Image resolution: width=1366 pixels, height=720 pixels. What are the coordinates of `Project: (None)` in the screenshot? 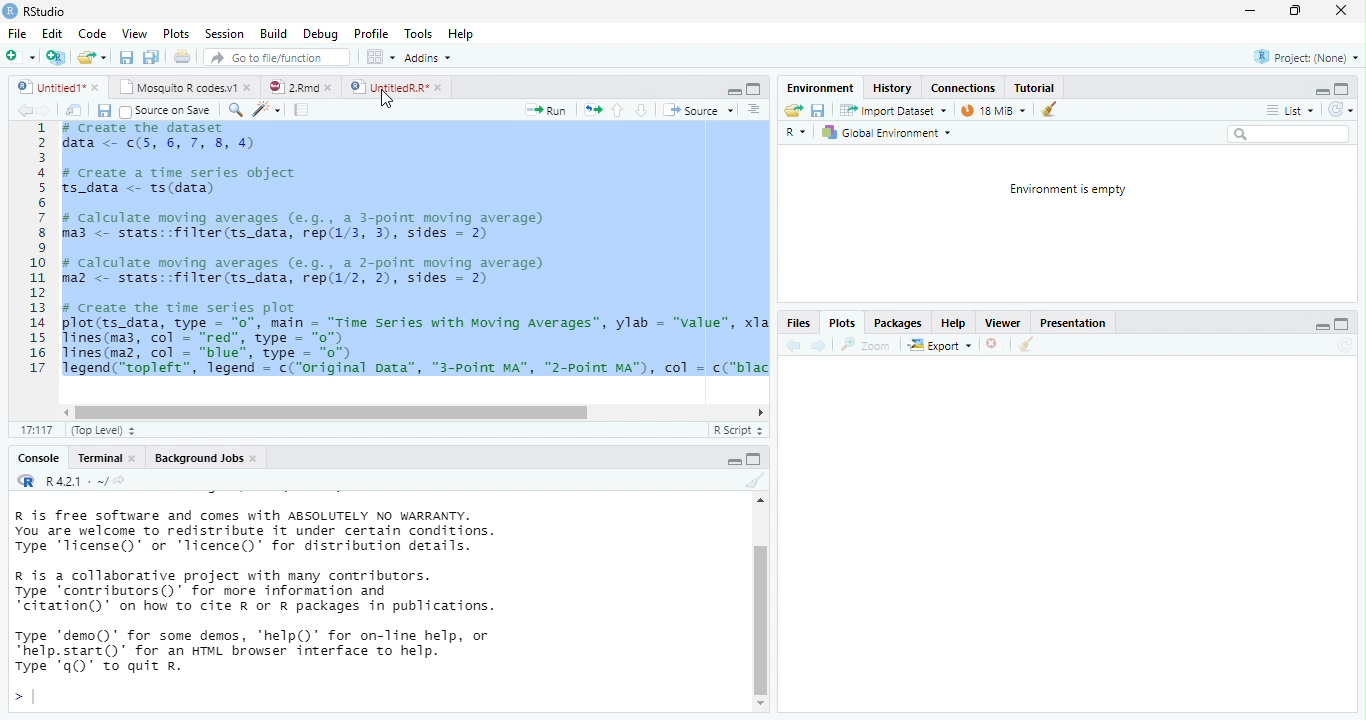 It's located at (1307, 58).